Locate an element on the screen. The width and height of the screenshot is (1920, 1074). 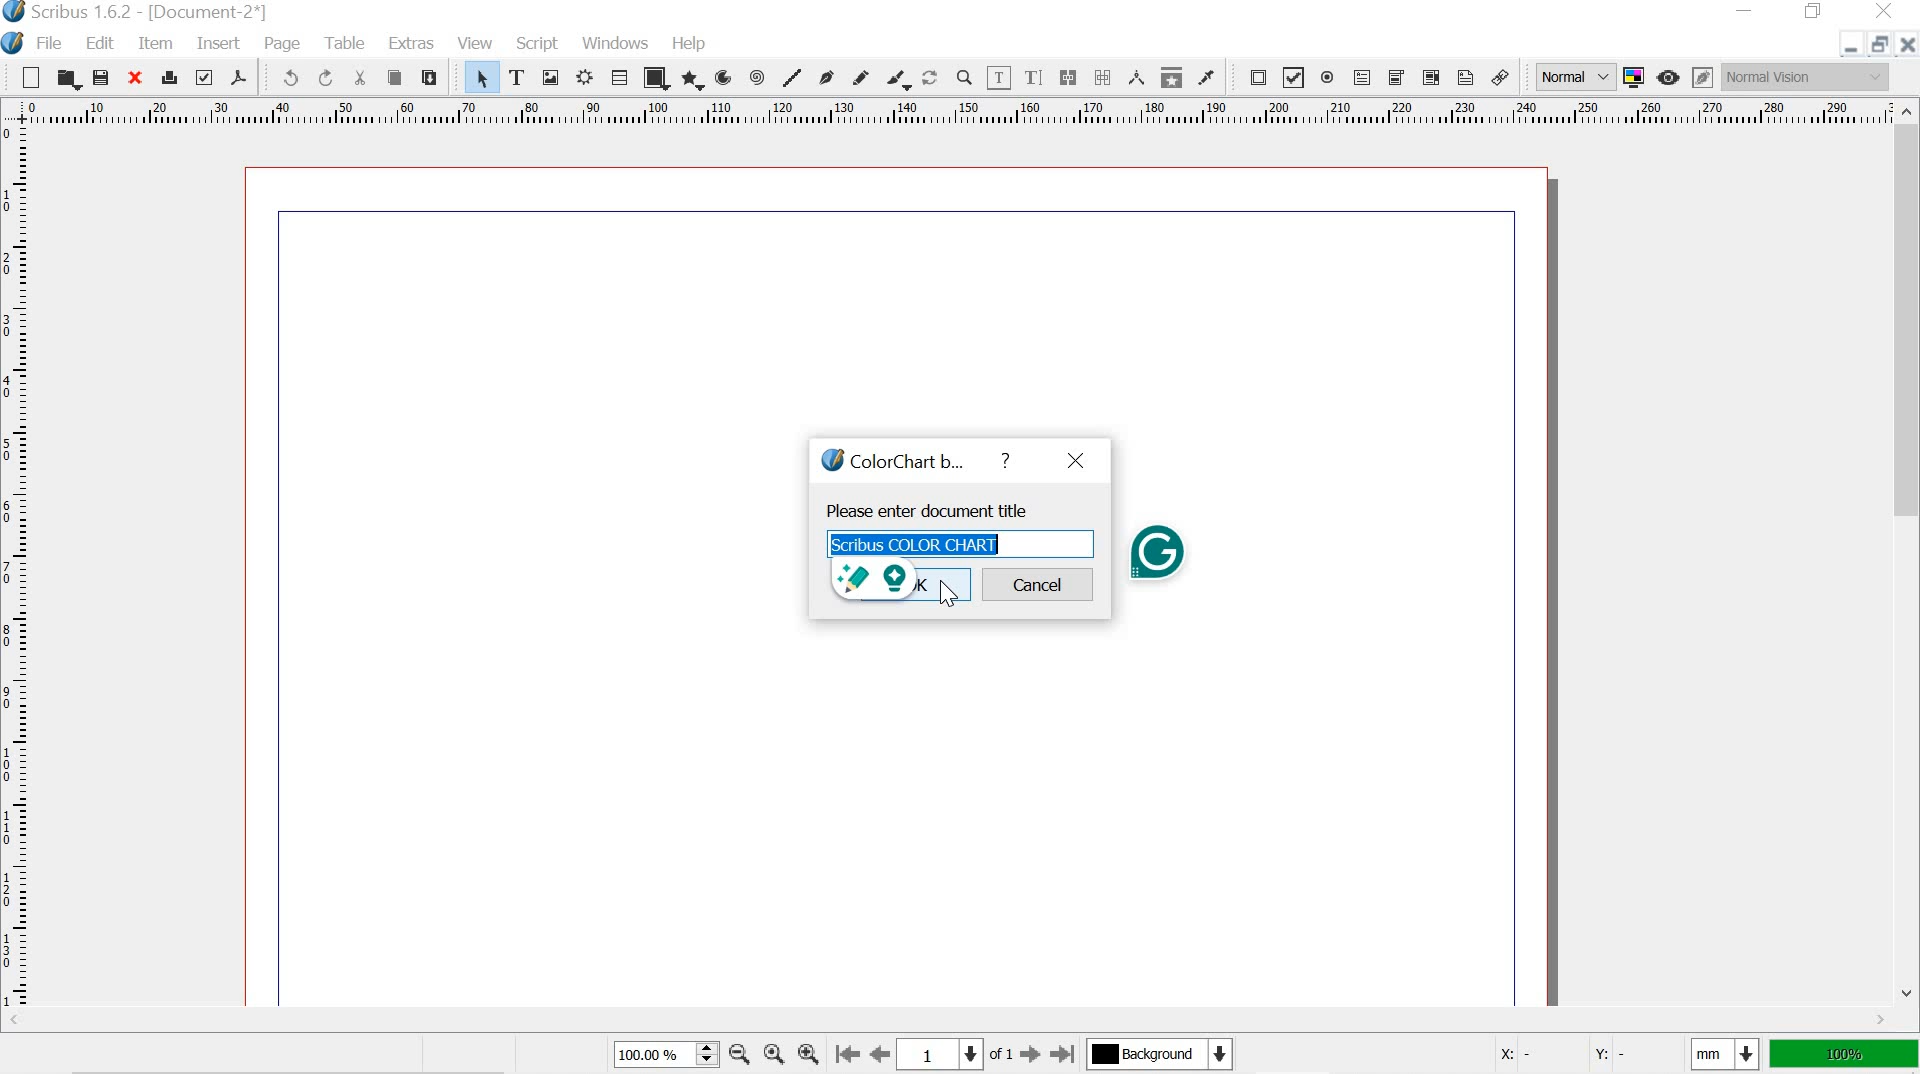
ColorChart b.. is located at coordinates (917, 461).